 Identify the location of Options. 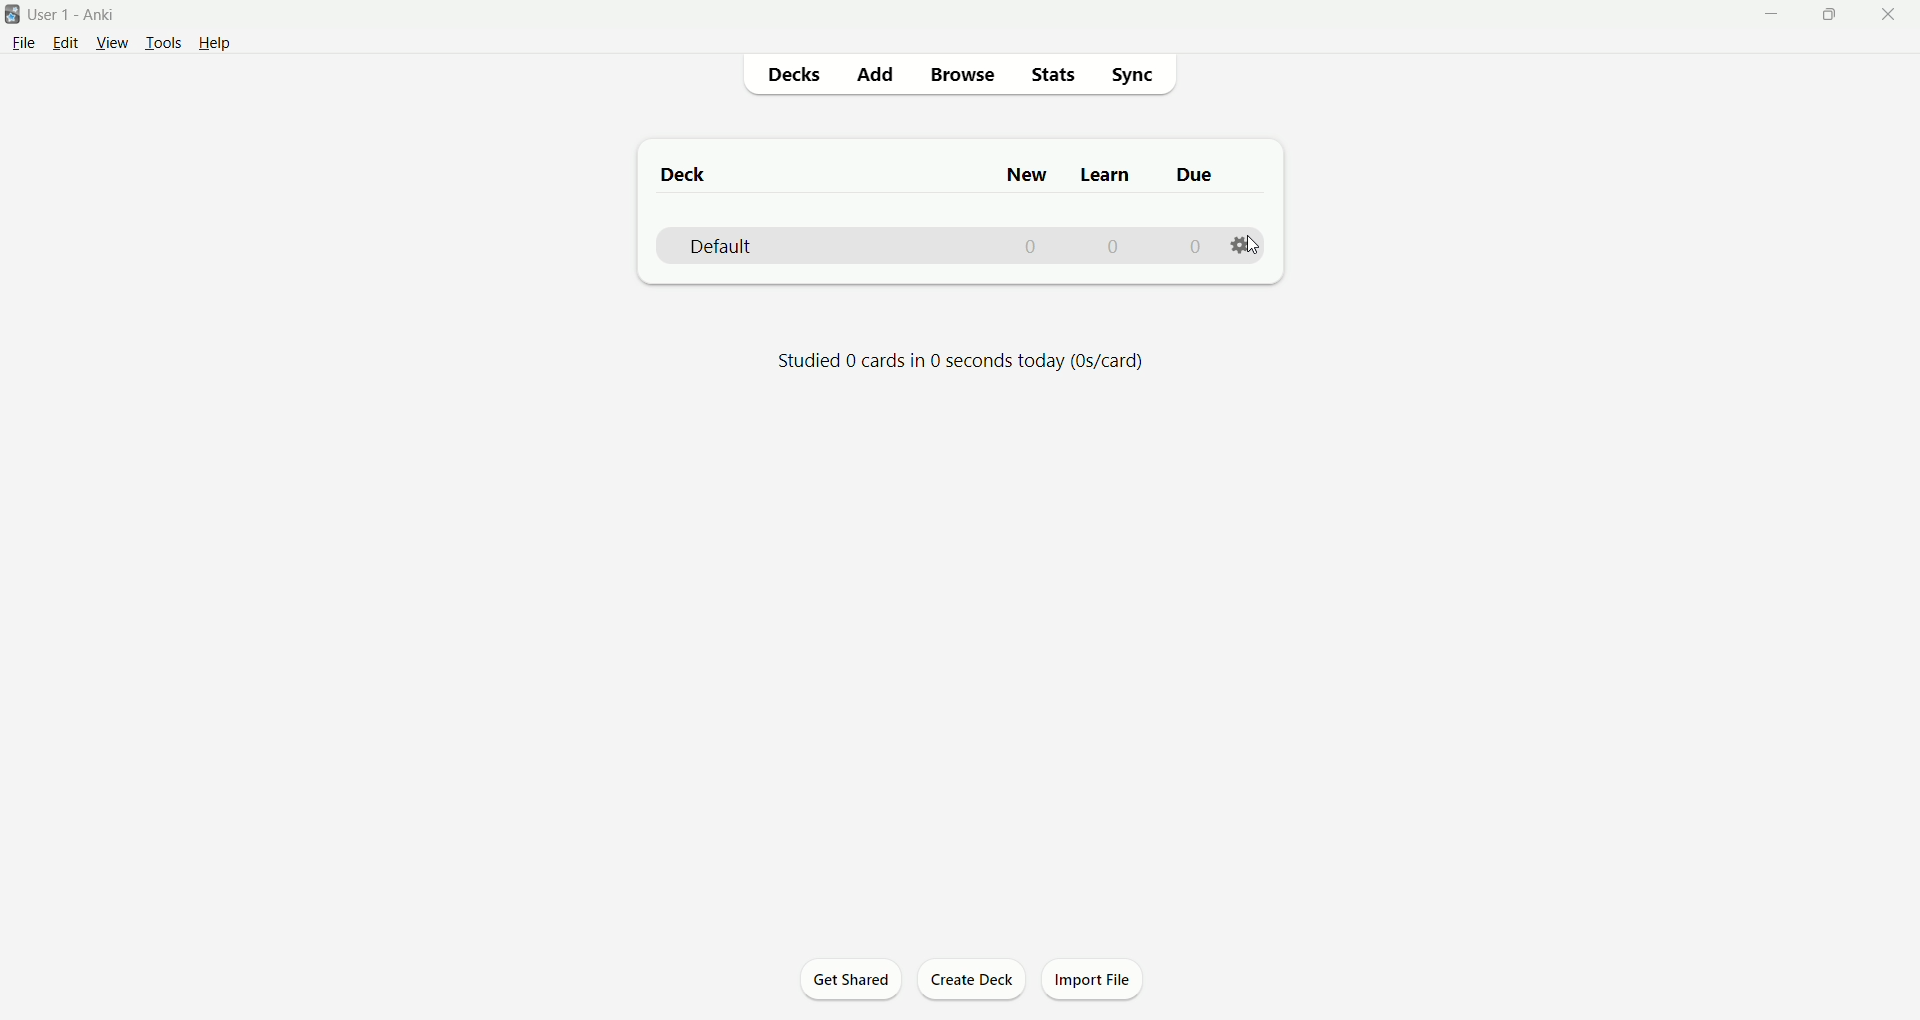
(1241, 243).